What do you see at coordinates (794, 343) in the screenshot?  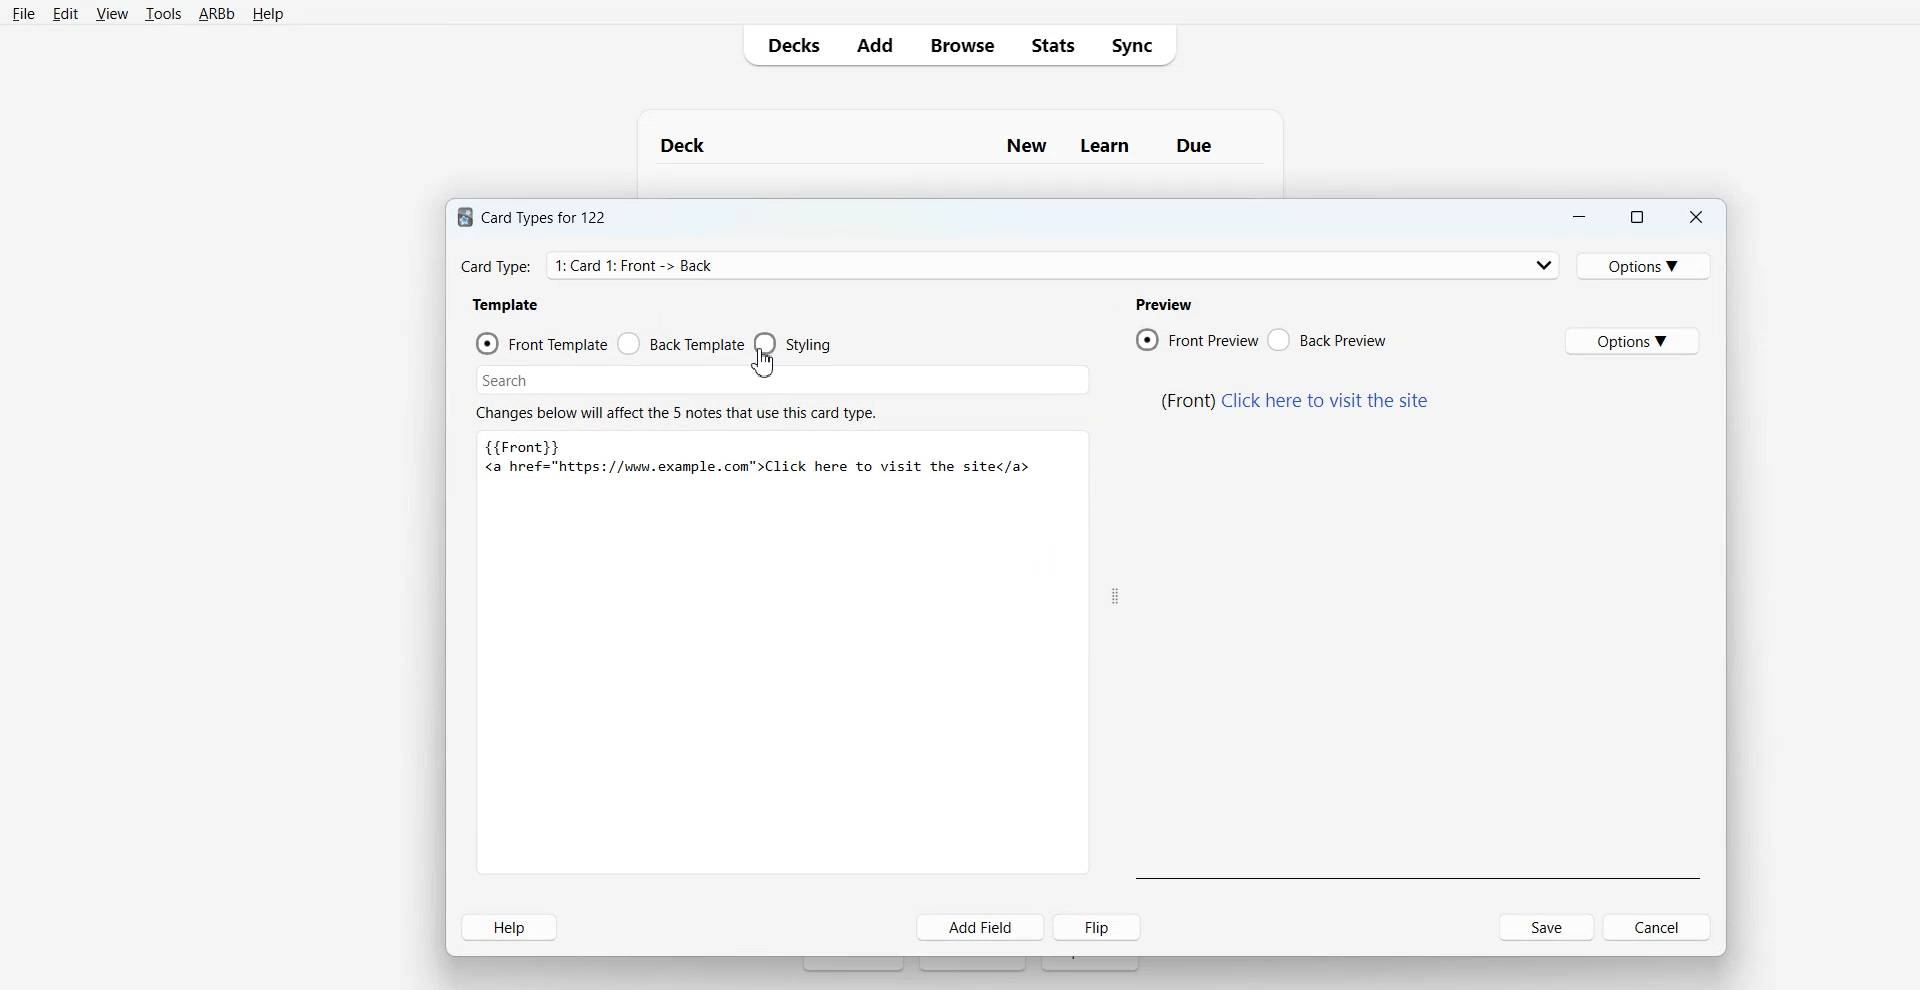 I see `Styling` at bounding box center [794, 343].